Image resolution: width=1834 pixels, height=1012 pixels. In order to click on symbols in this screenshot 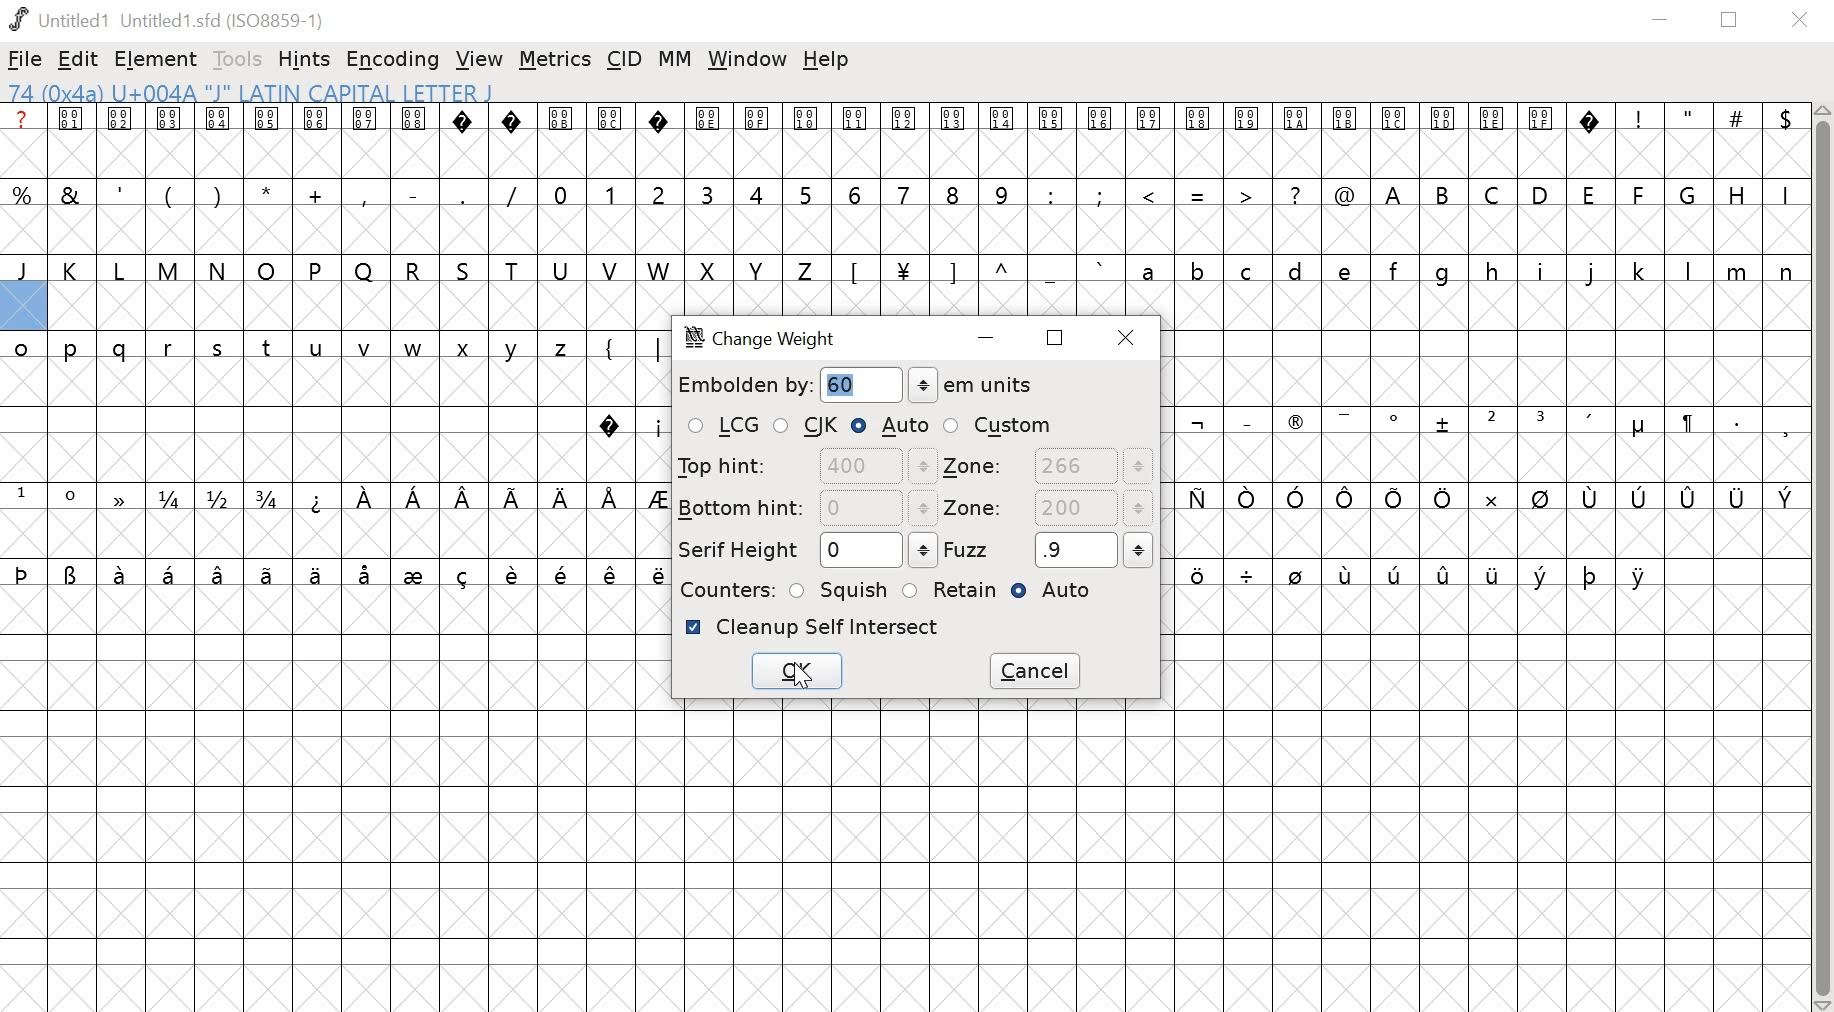, I will do `click(1420, 578)`.